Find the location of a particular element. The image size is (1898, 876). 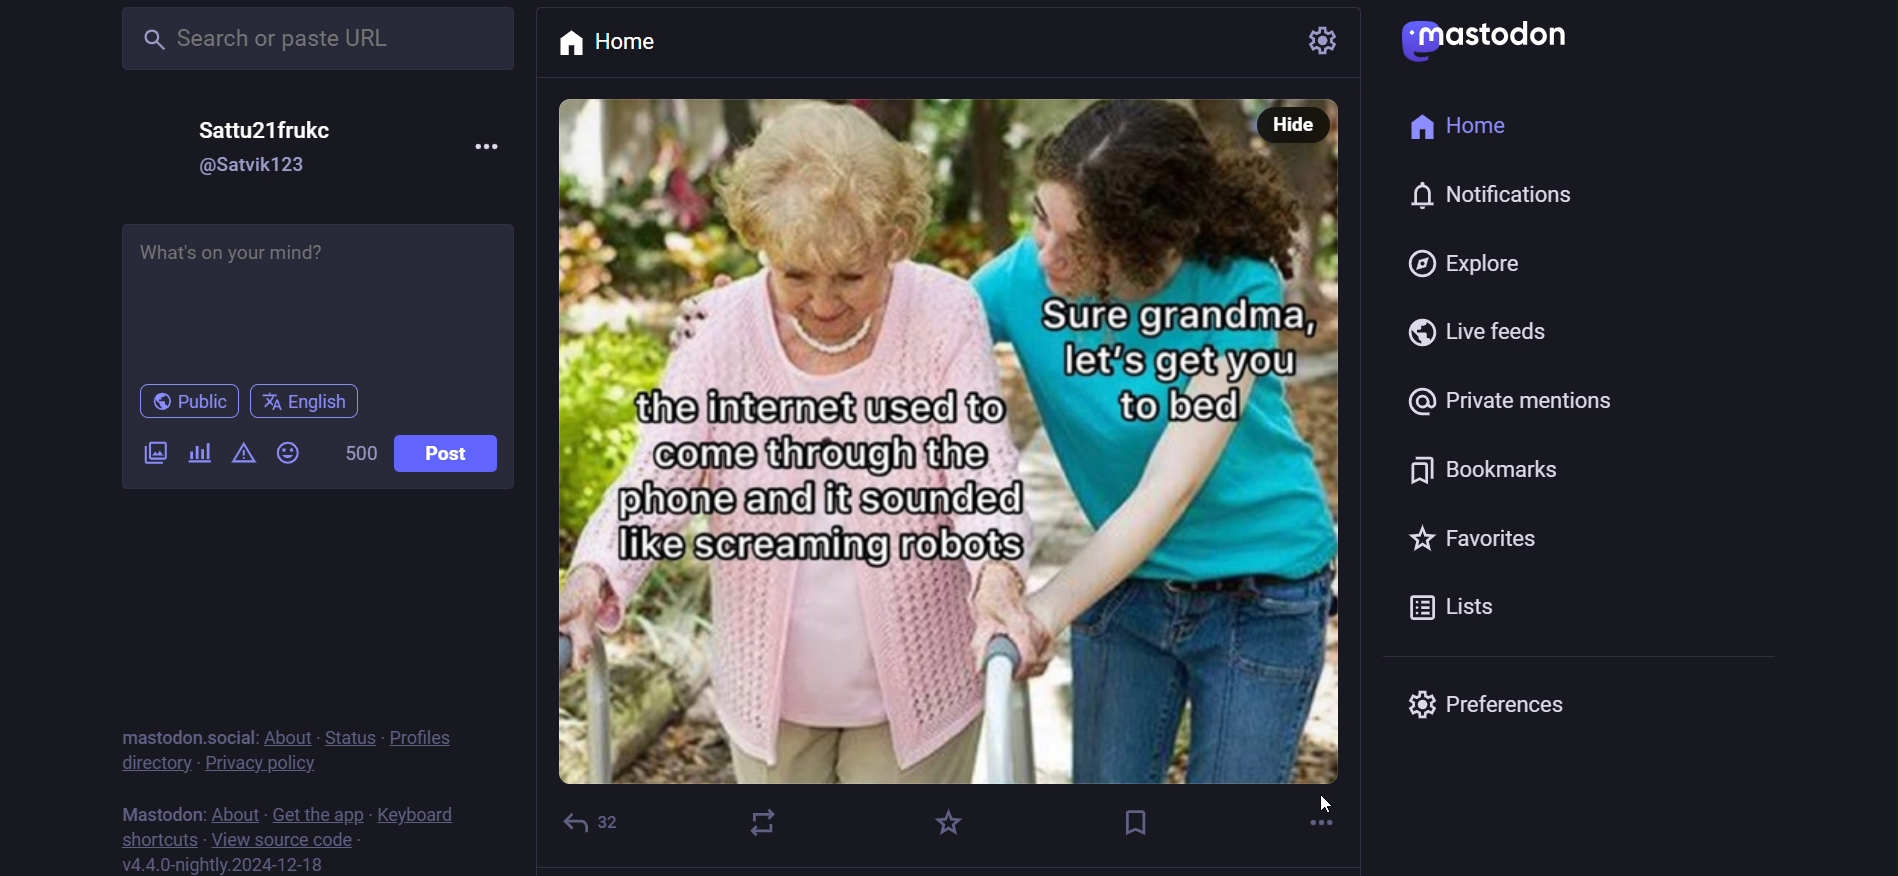

word limit is located at coordinates (361, 451).